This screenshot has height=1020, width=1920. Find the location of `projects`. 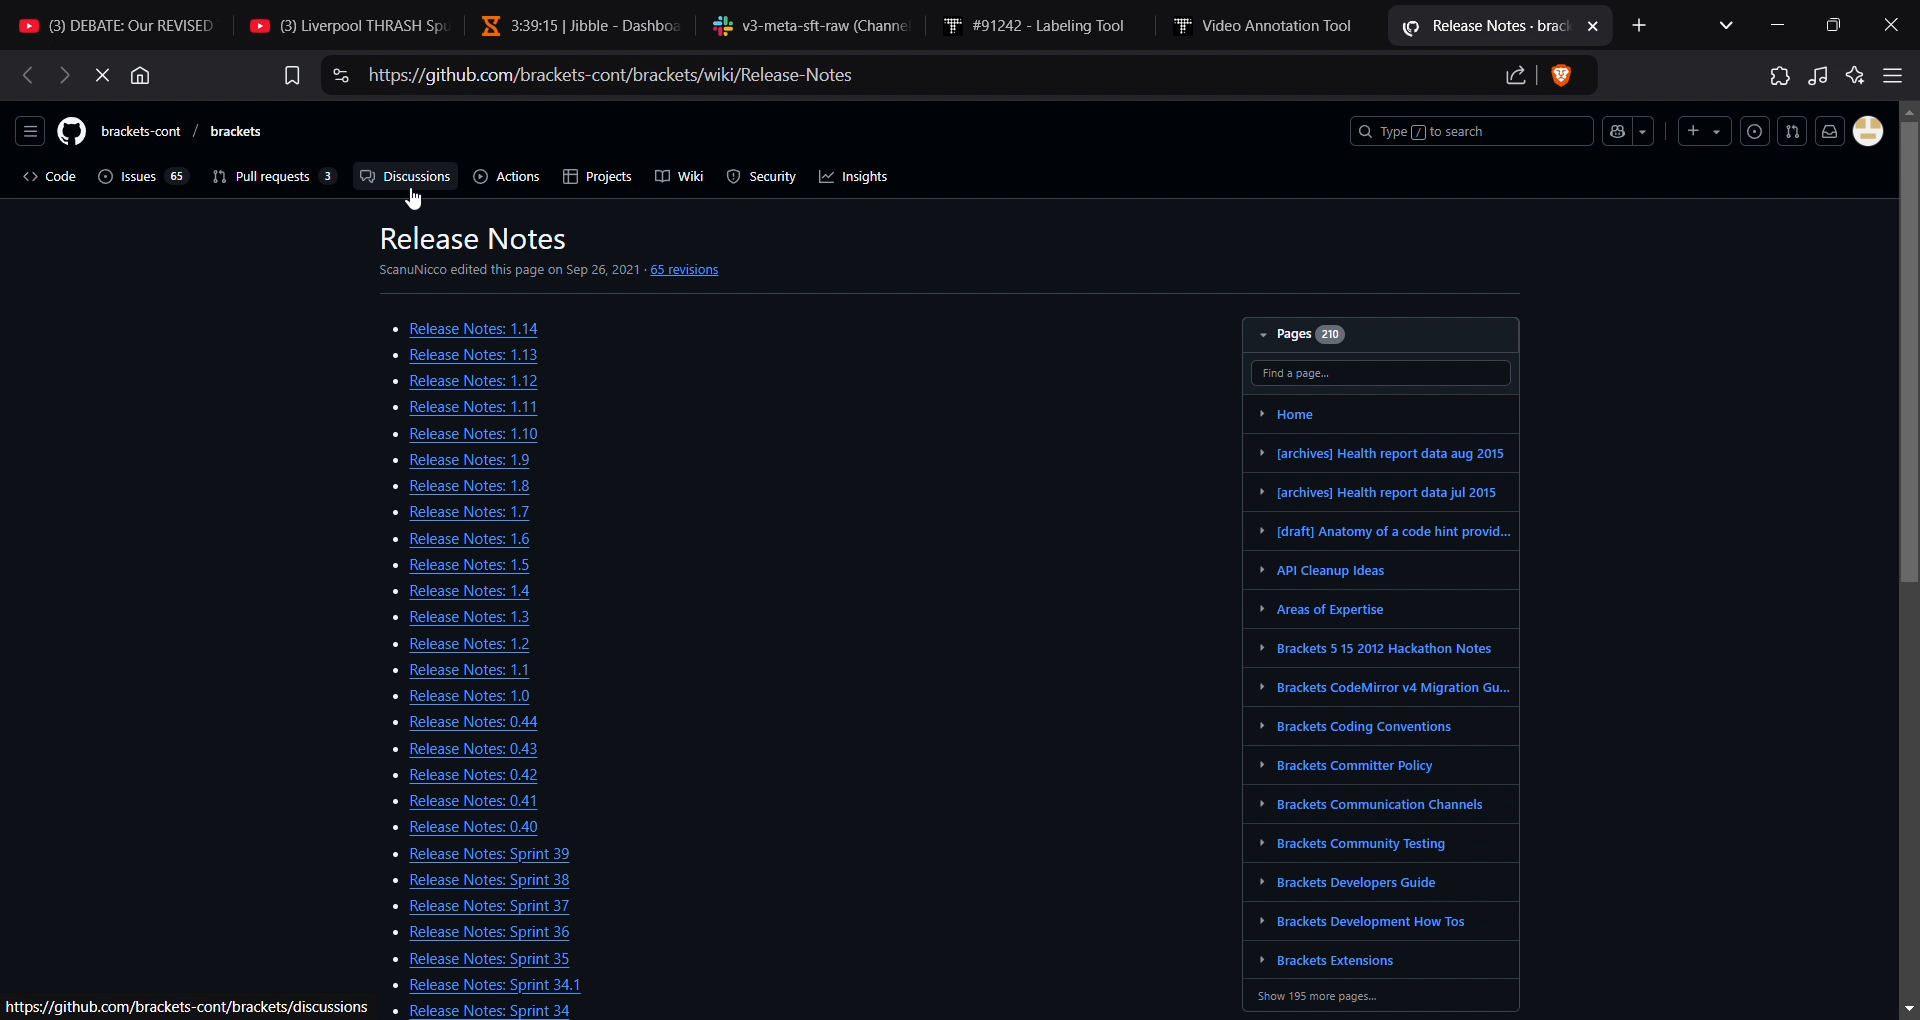

projects is located at coordinates (591, 176).